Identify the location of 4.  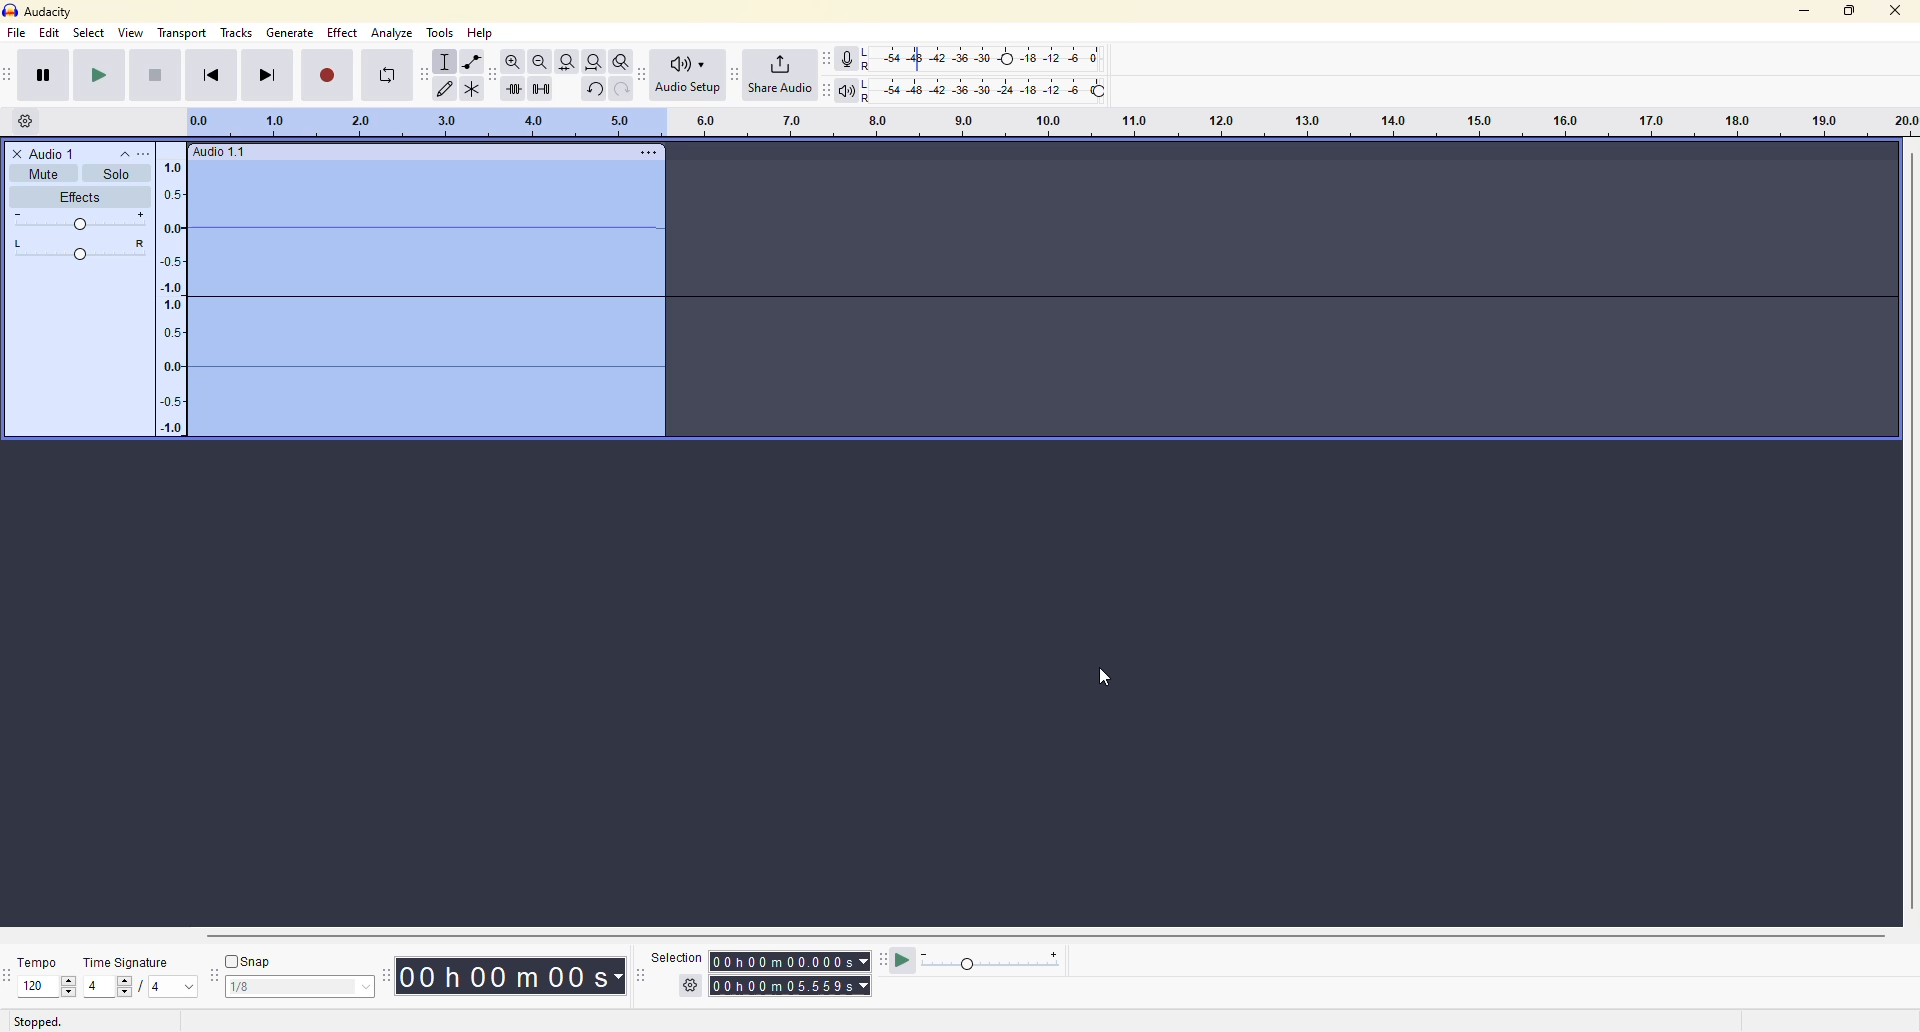
(94, 986).